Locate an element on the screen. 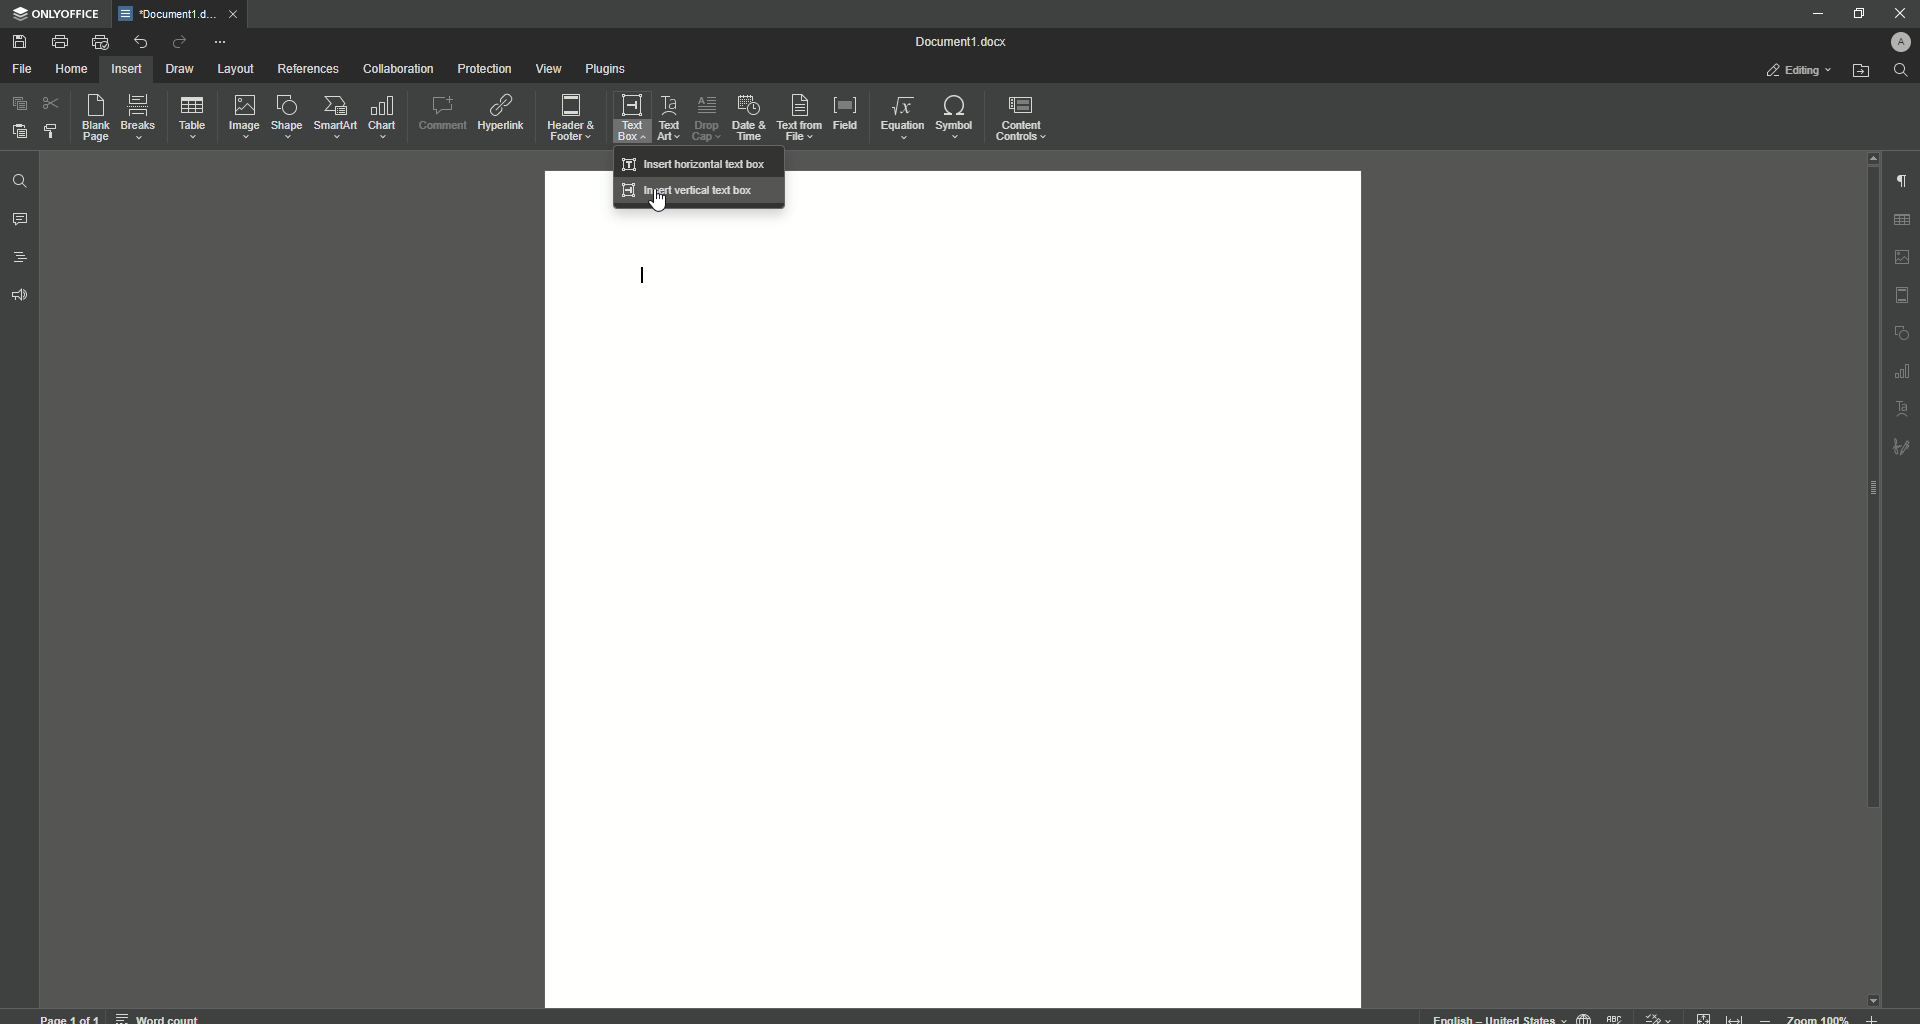 The image size is (1920, 1024). Insert Vertical Text Box is located at coordinates (692, 190).